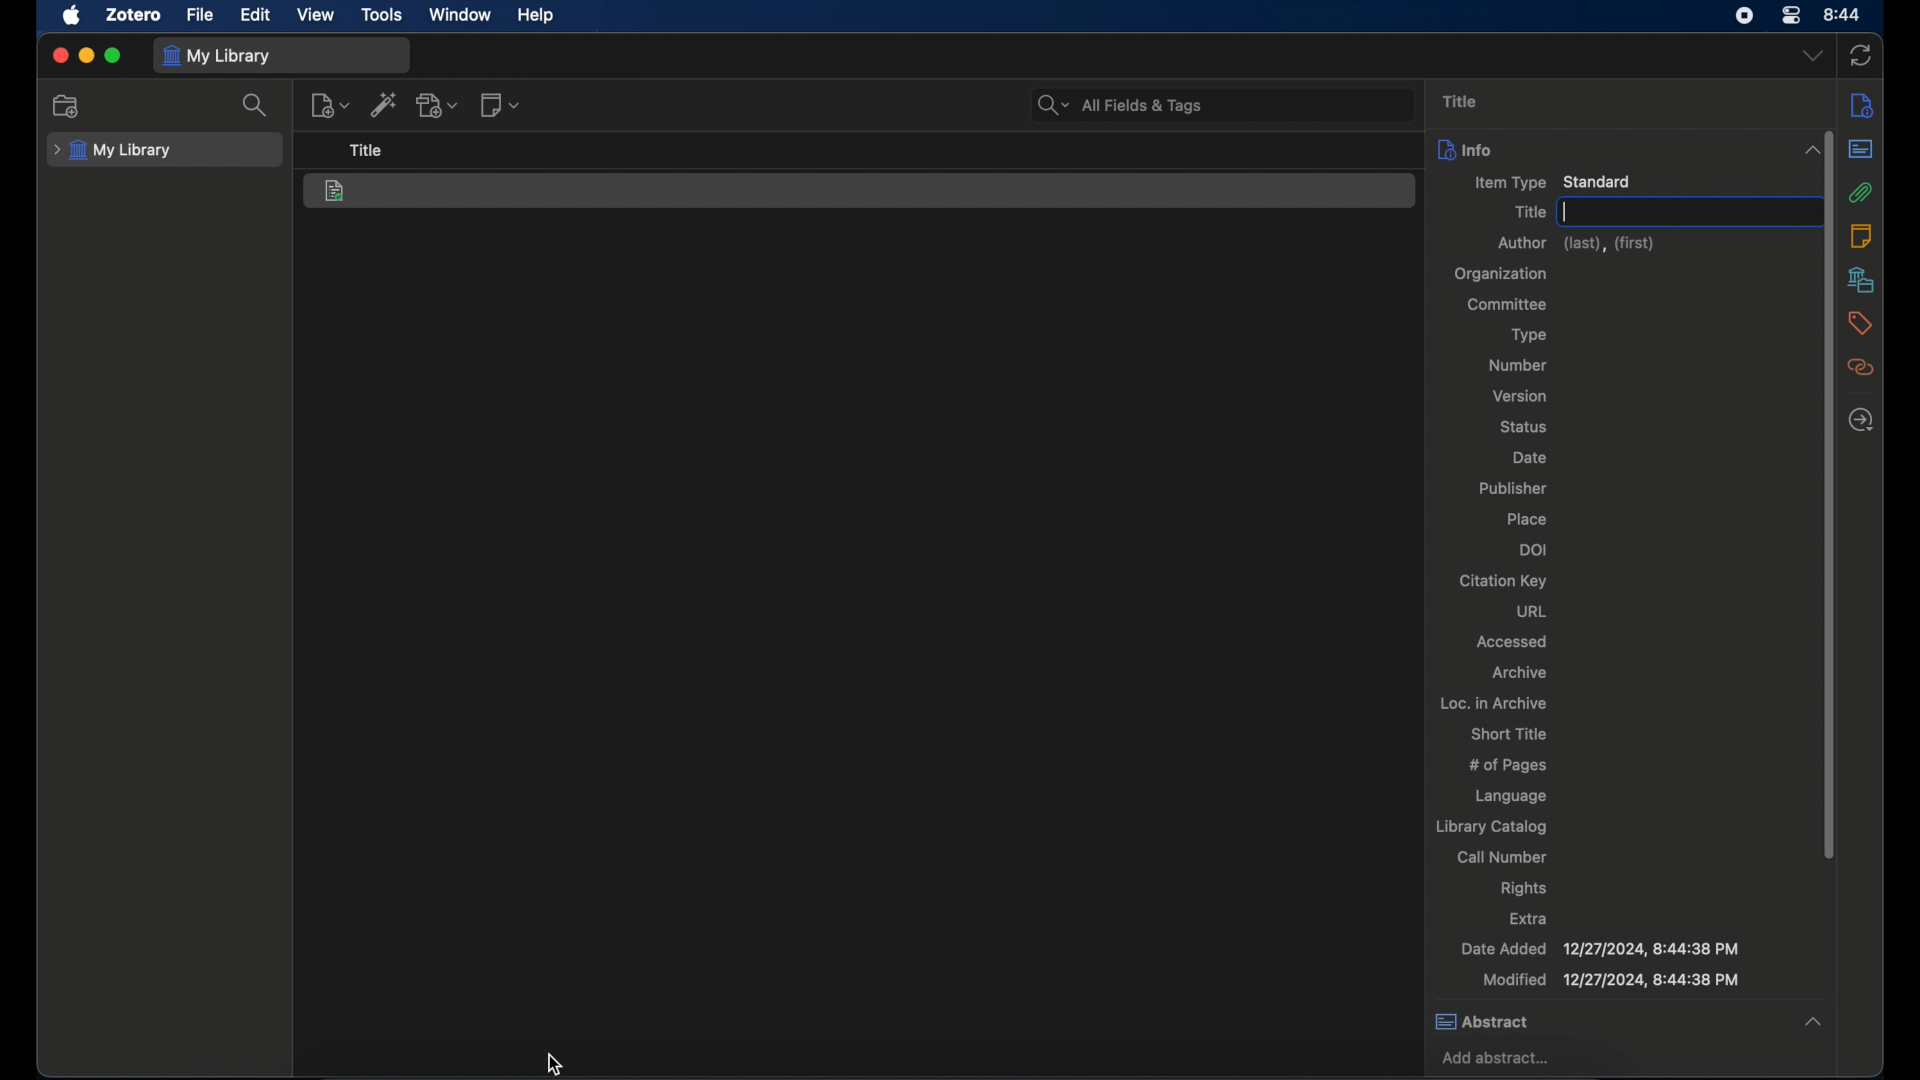 This screenshot has width=1920, height=1080. What do you see at coordinates (134, 16) in the screenshot?
I see `zotero` at bounding box center [134, 16].